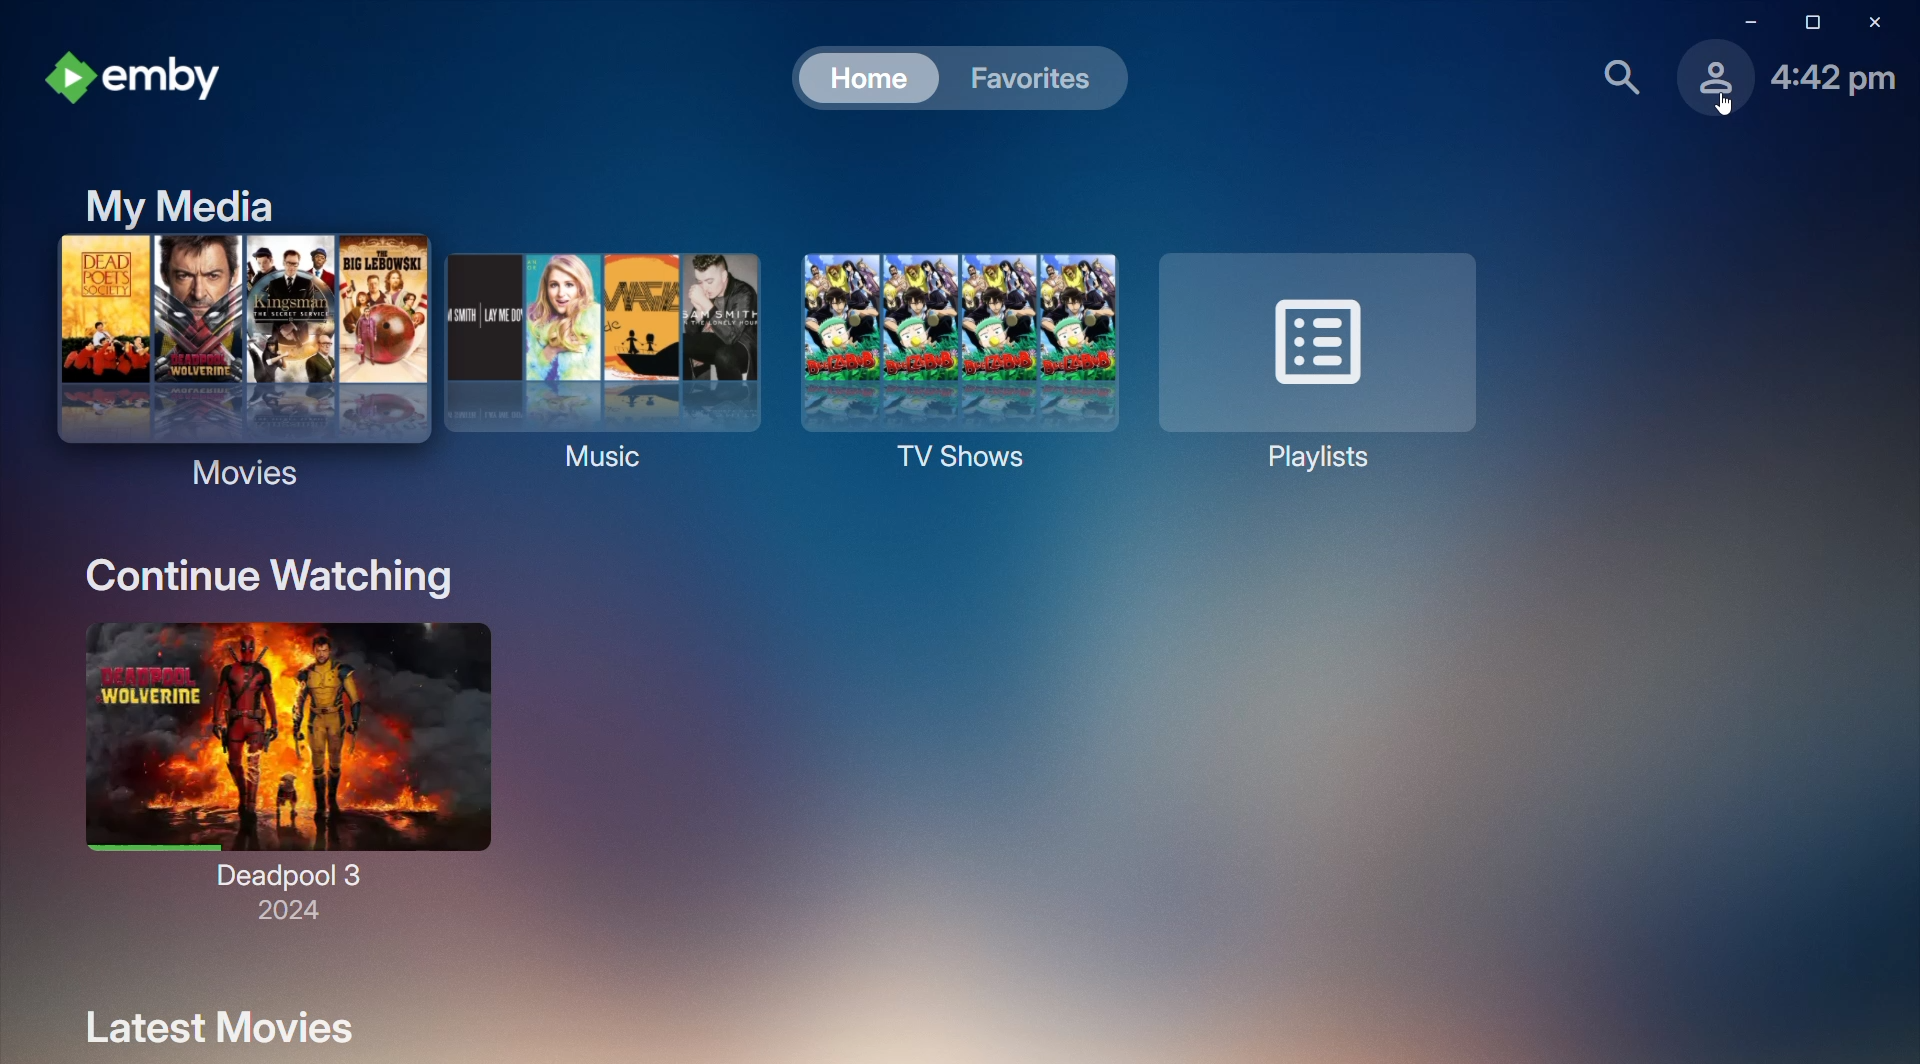 This screenshot has width=1920, height=1064. What do you see at coordinates (1329, 364) in the screenshot?
I see `Playlists` at bounding box center [1329, 364].